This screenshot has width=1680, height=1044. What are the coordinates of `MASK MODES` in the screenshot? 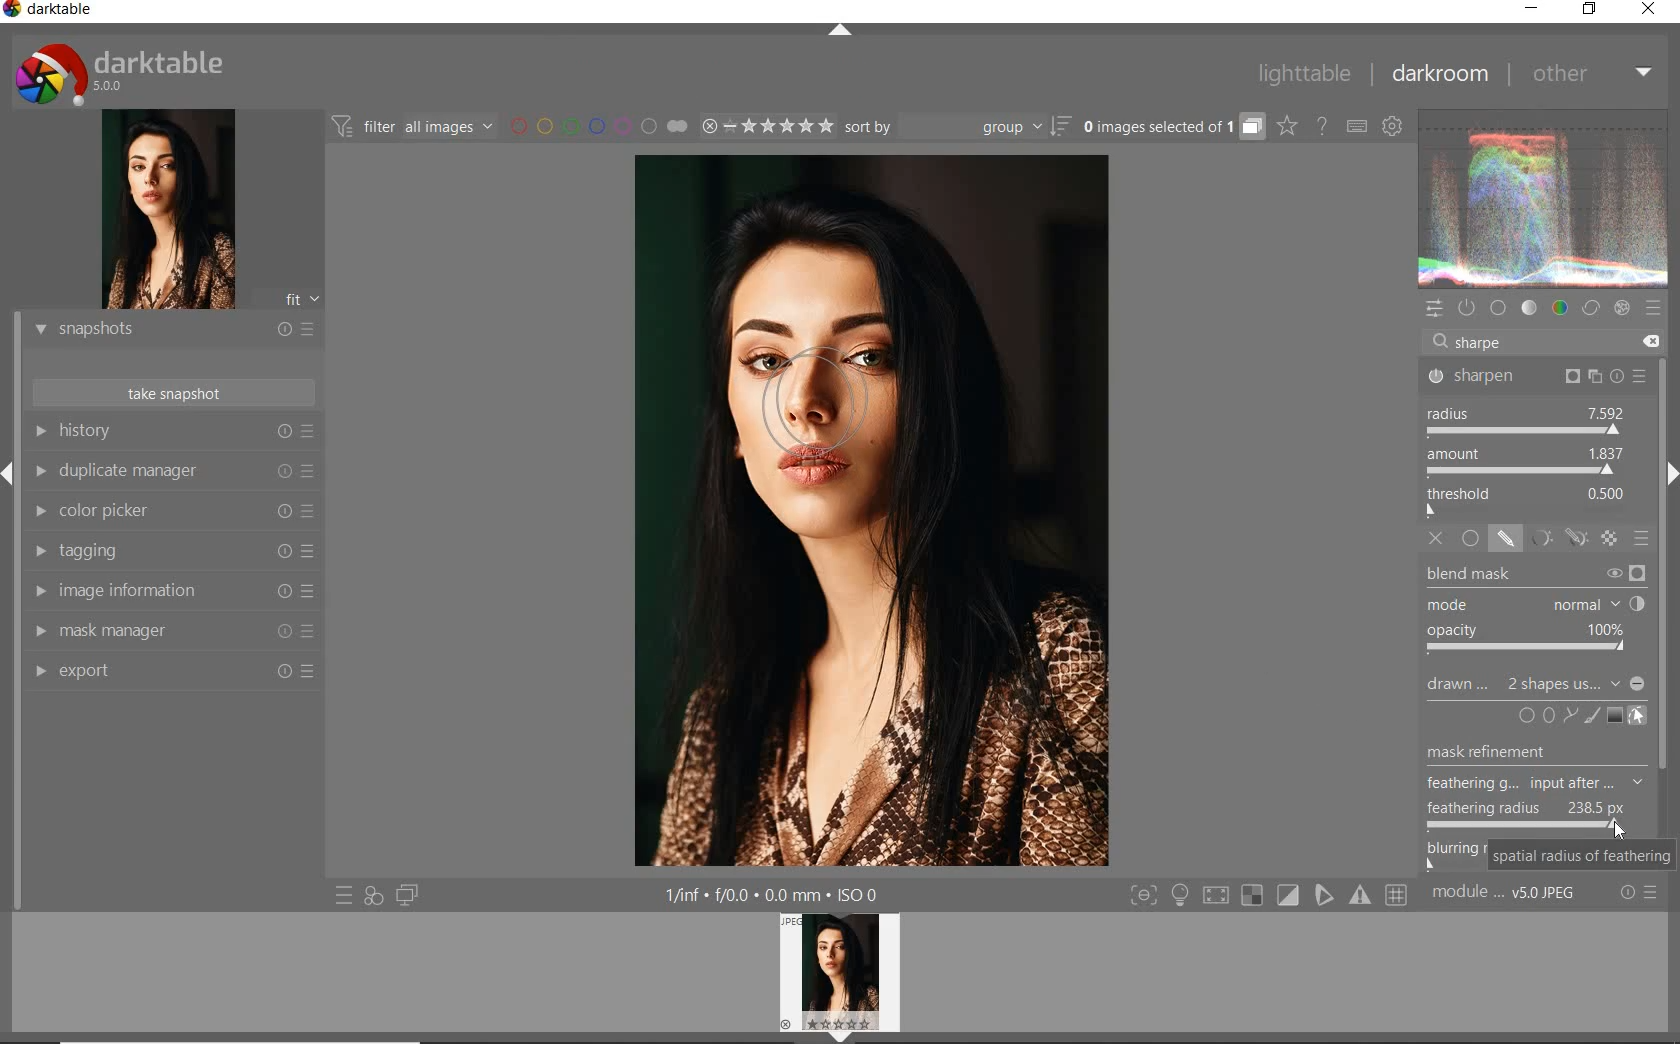 It's located at (1554, 538).